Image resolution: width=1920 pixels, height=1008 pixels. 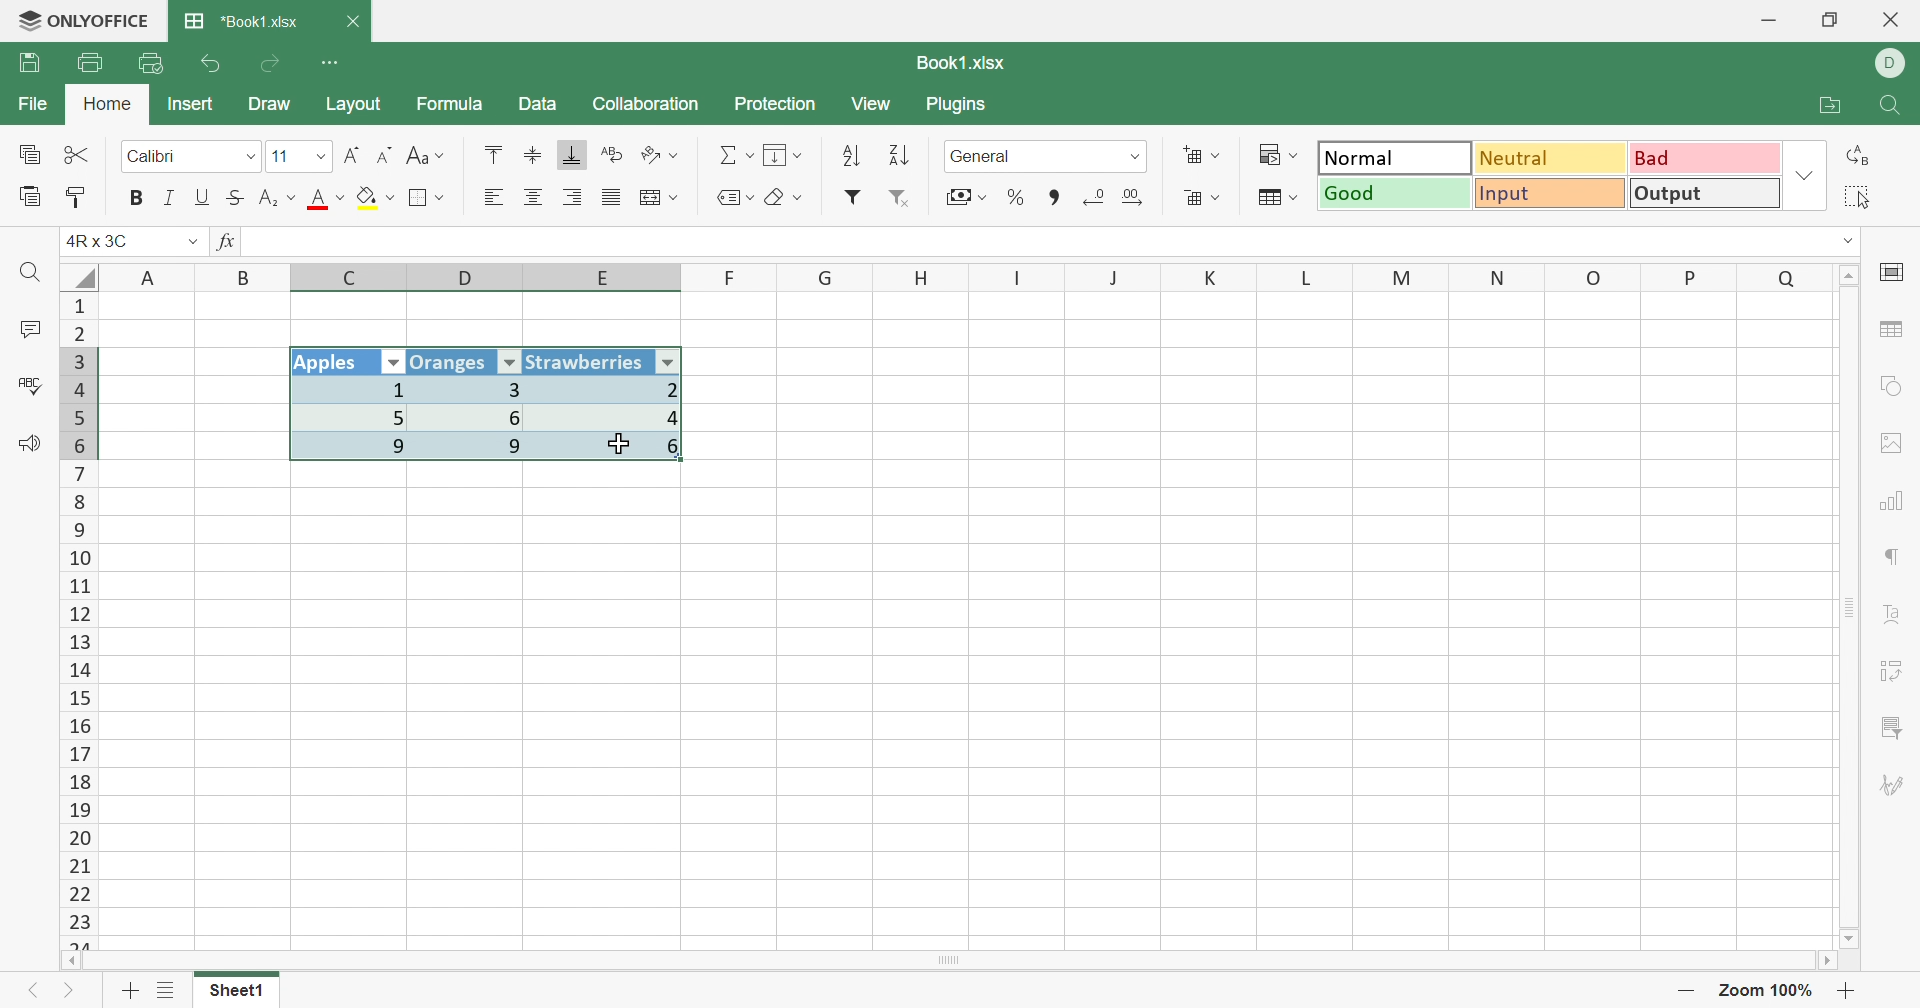 I want to click on Redo, so click(x=273, y=64).